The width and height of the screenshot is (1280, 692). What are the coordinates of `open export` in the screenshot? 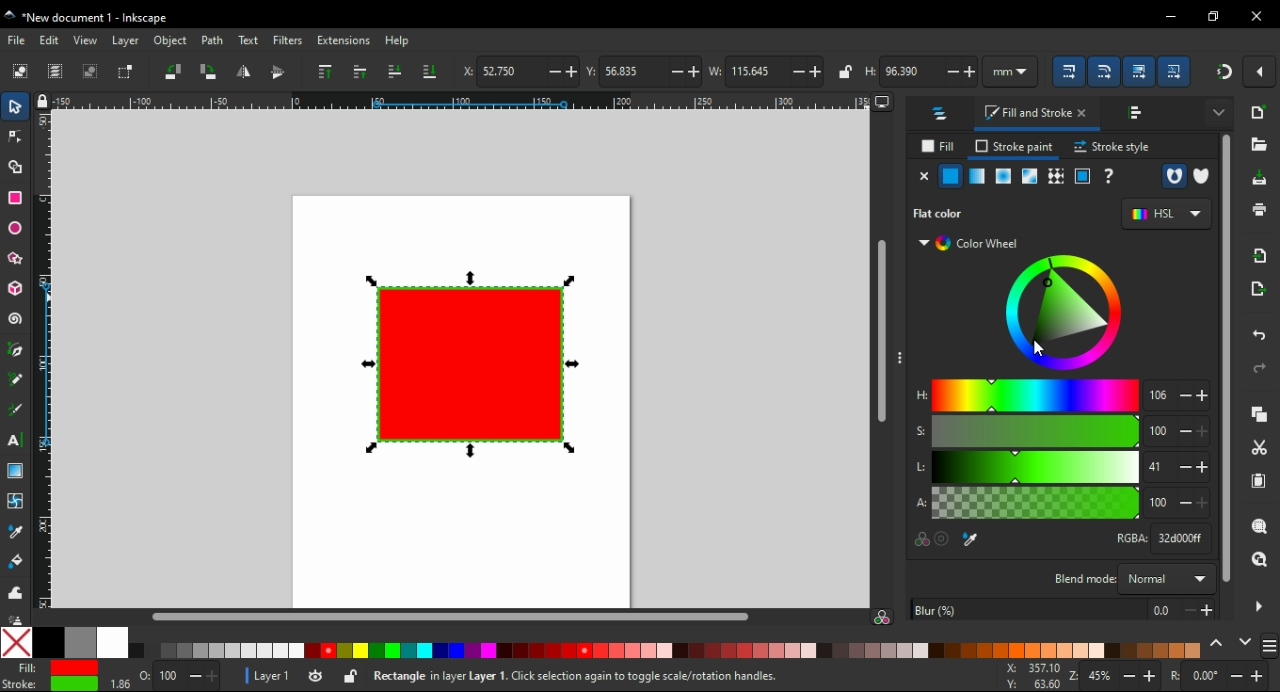 It's located at (1257, 289).